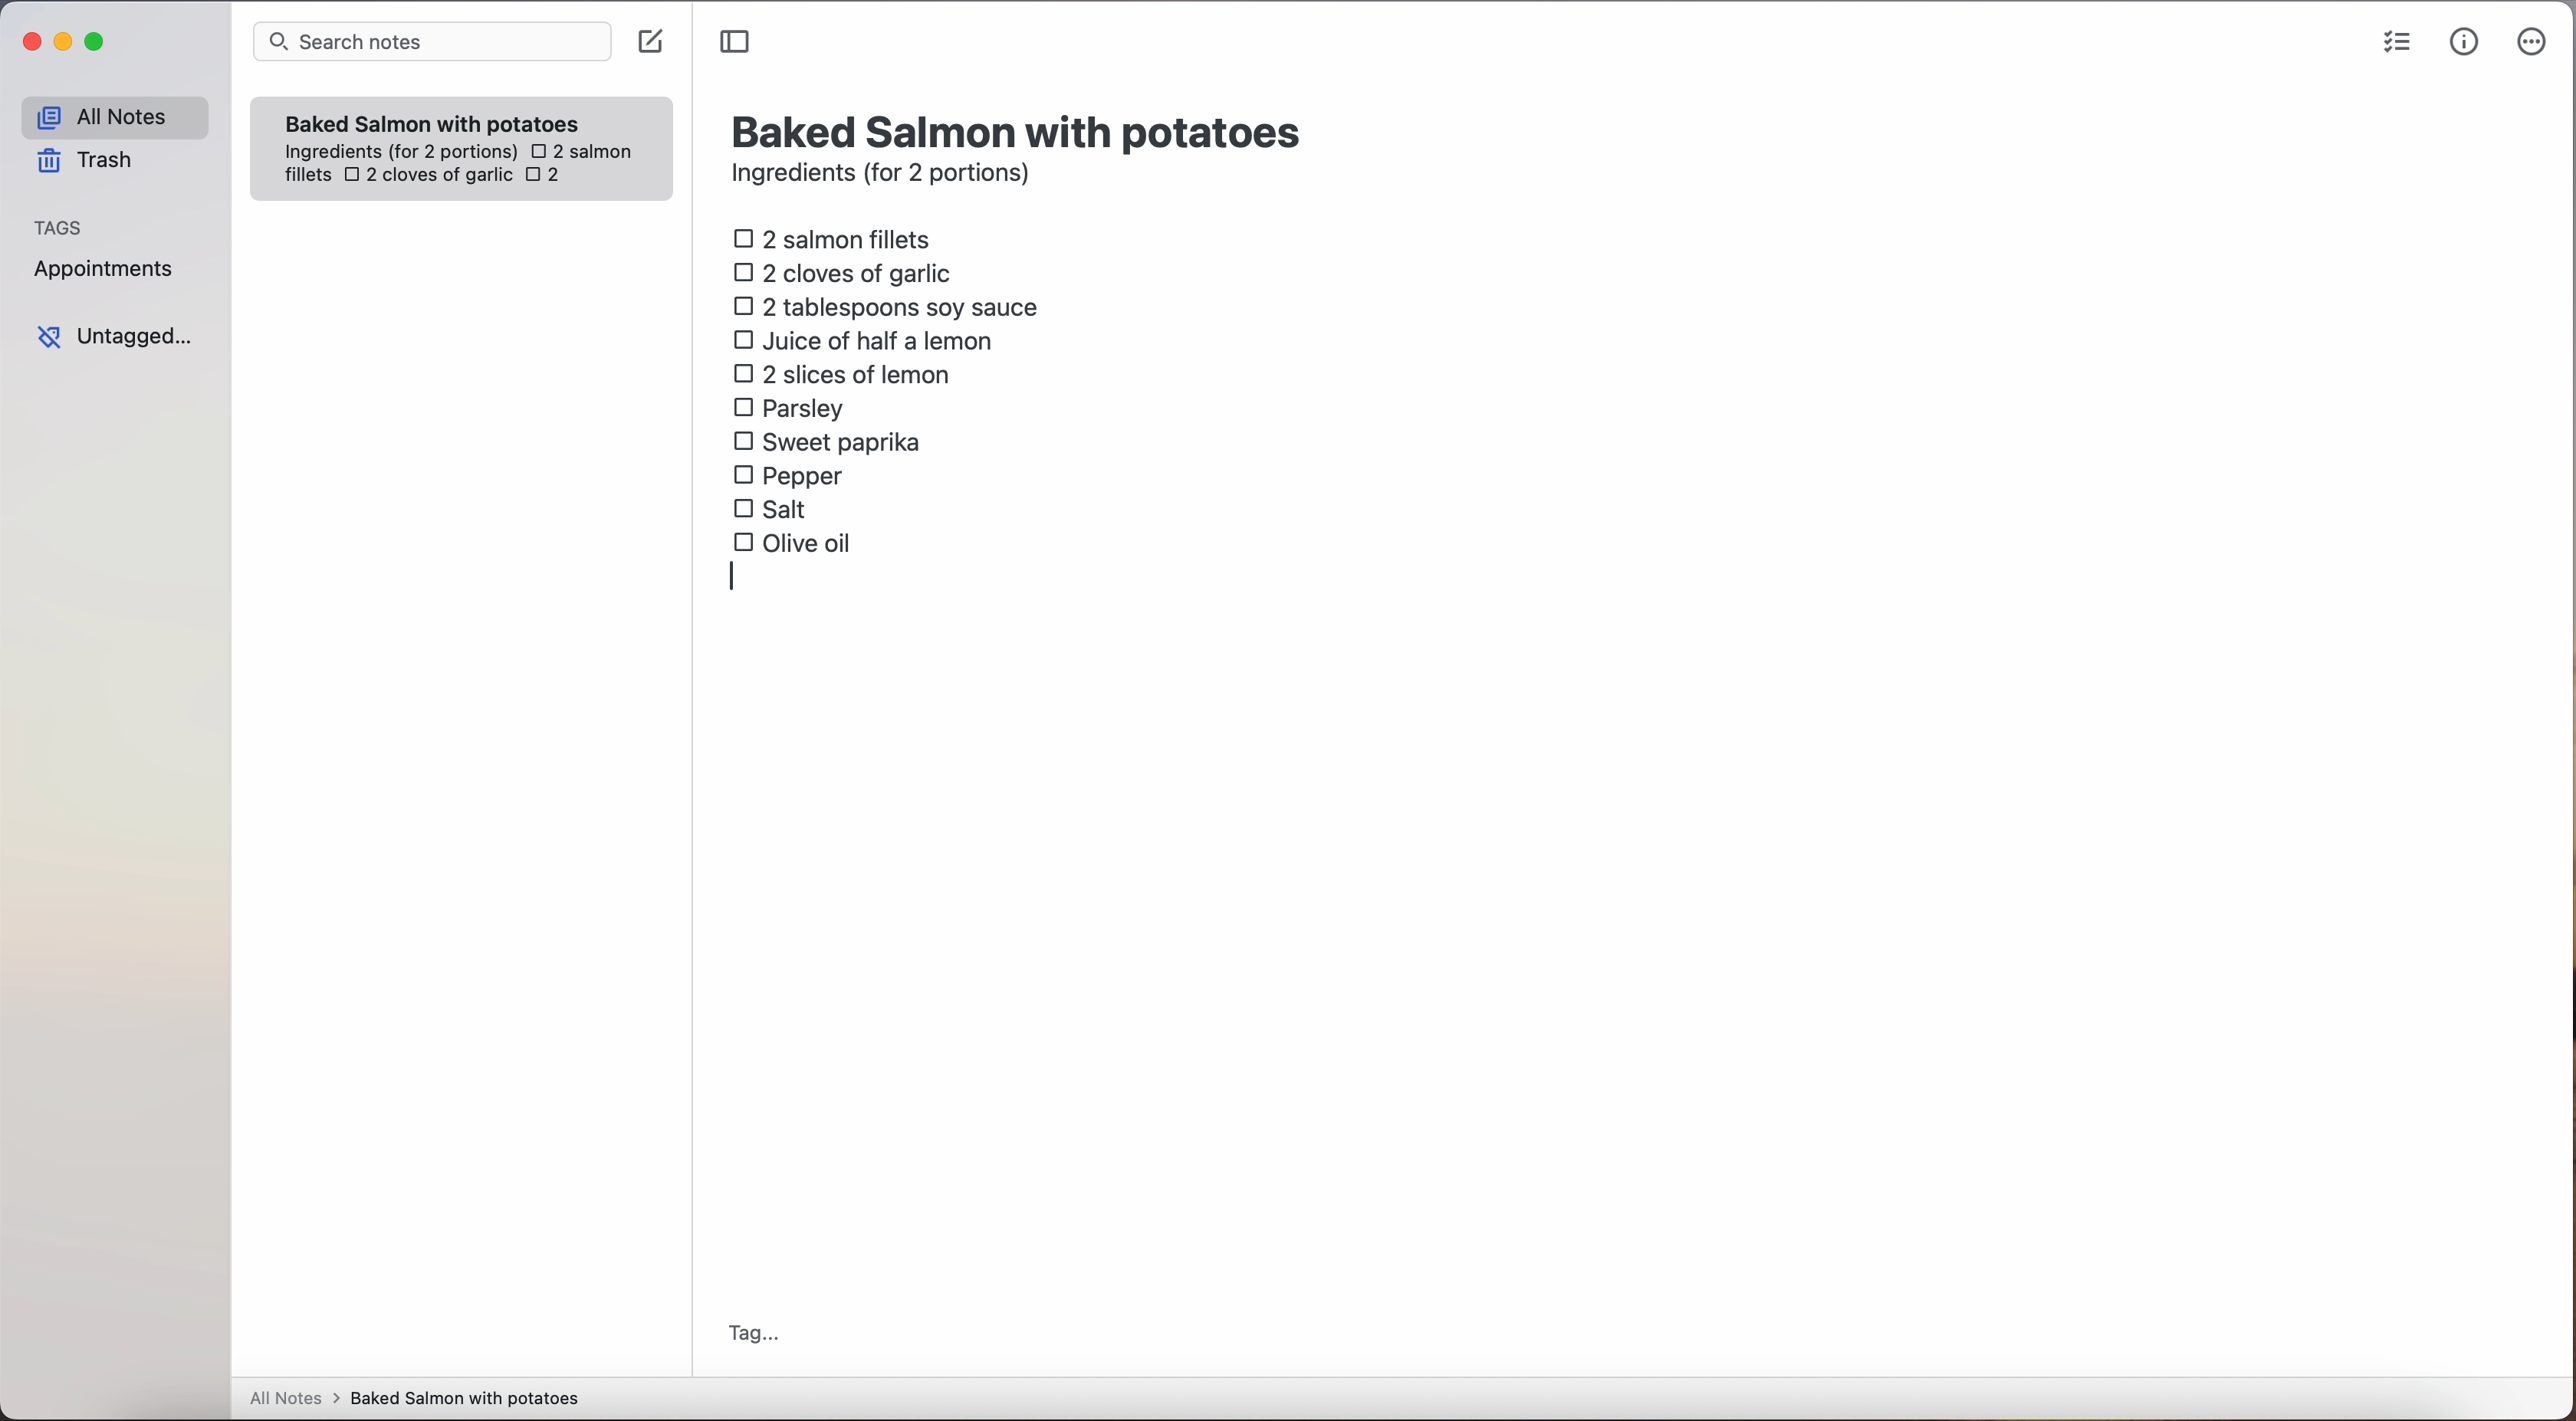 The image size is (2576, 1421). Describe the element at coordinates (752, 1336) in the screenshot. I see `tag` at that location.